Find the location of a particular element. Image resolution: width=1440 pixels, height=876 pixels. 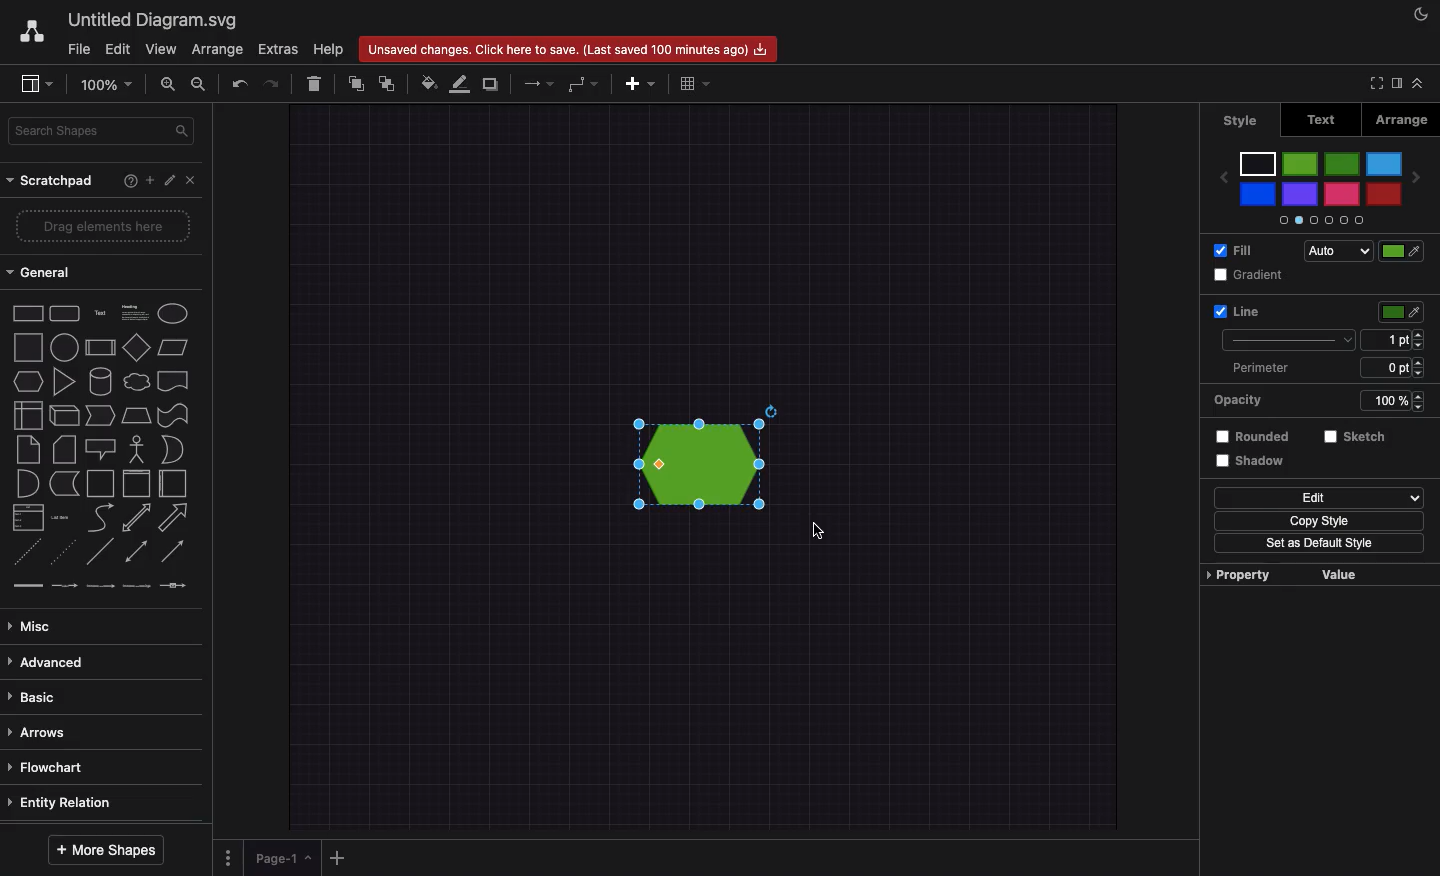

Fill  is located at coordinates (427, 84).